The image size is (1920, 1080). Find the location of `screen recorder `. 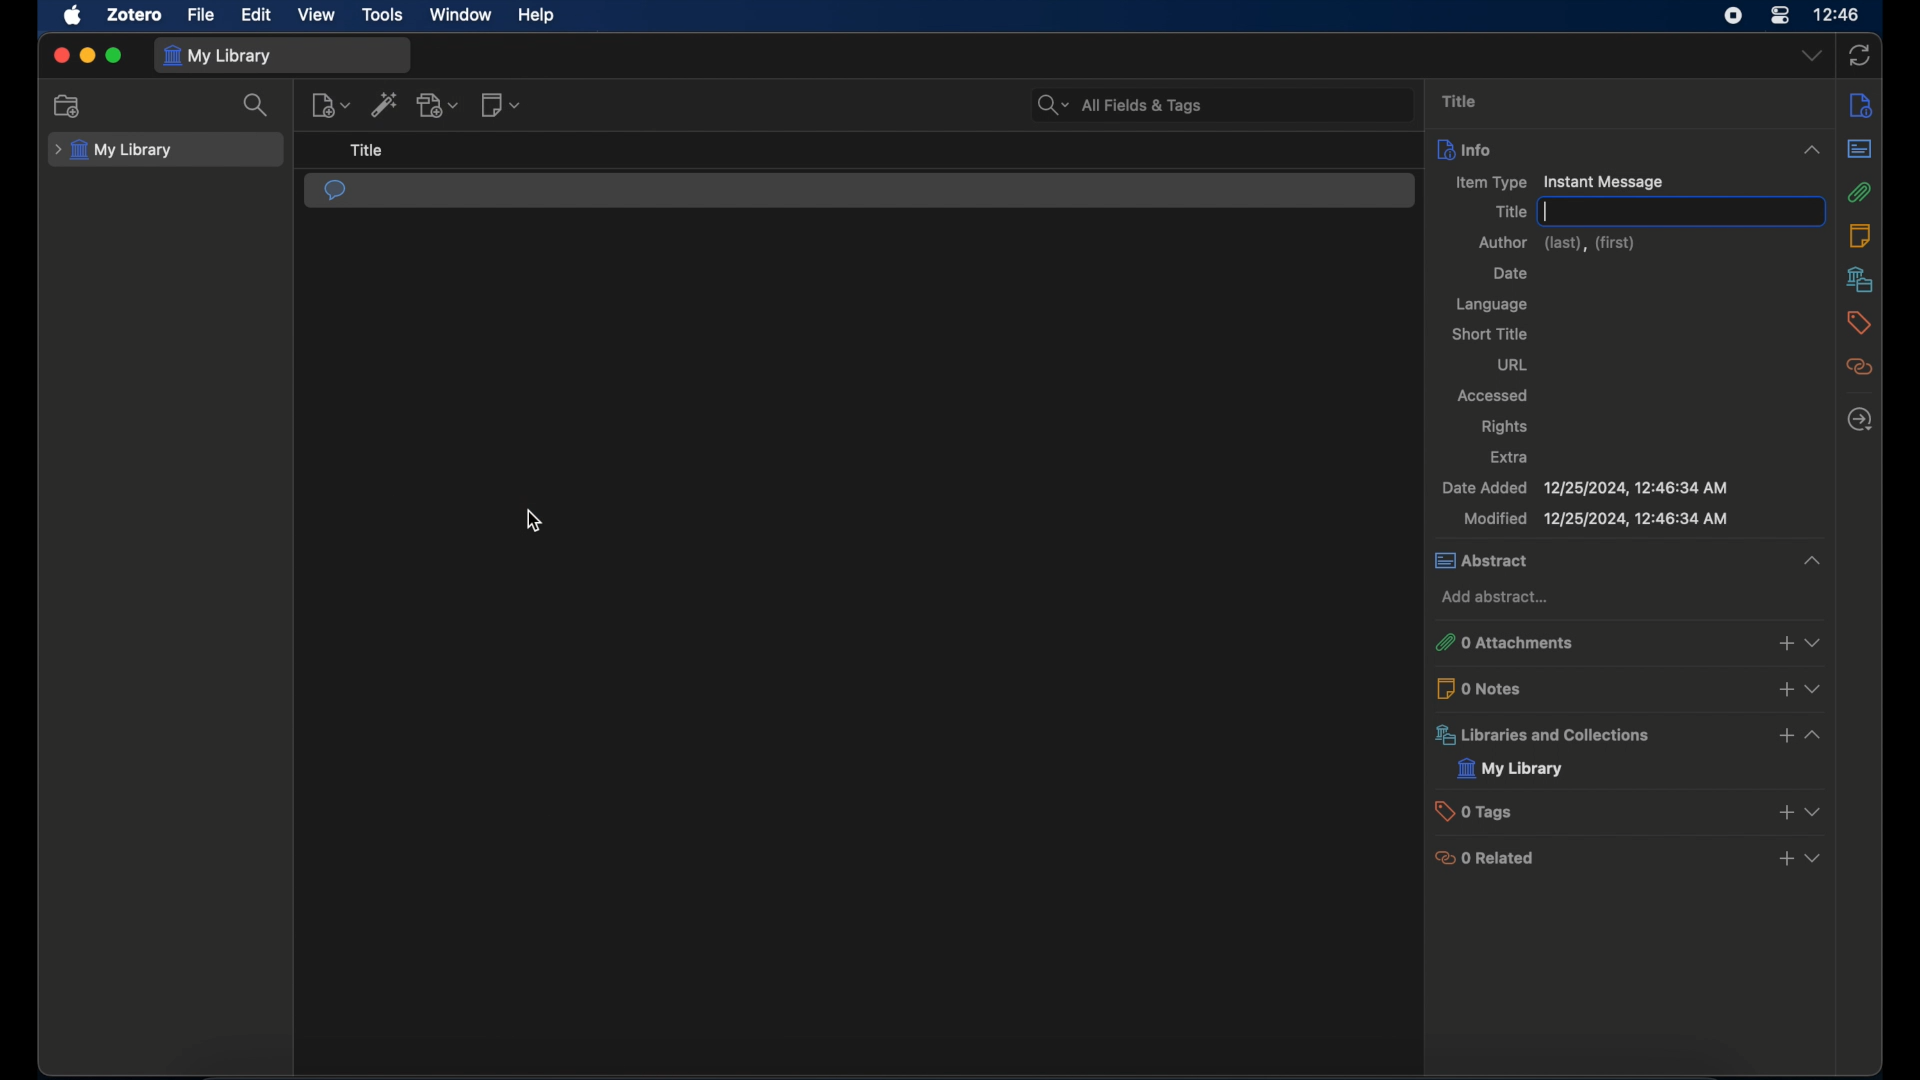

screen recorder  is located at coordinates (1732, 16).